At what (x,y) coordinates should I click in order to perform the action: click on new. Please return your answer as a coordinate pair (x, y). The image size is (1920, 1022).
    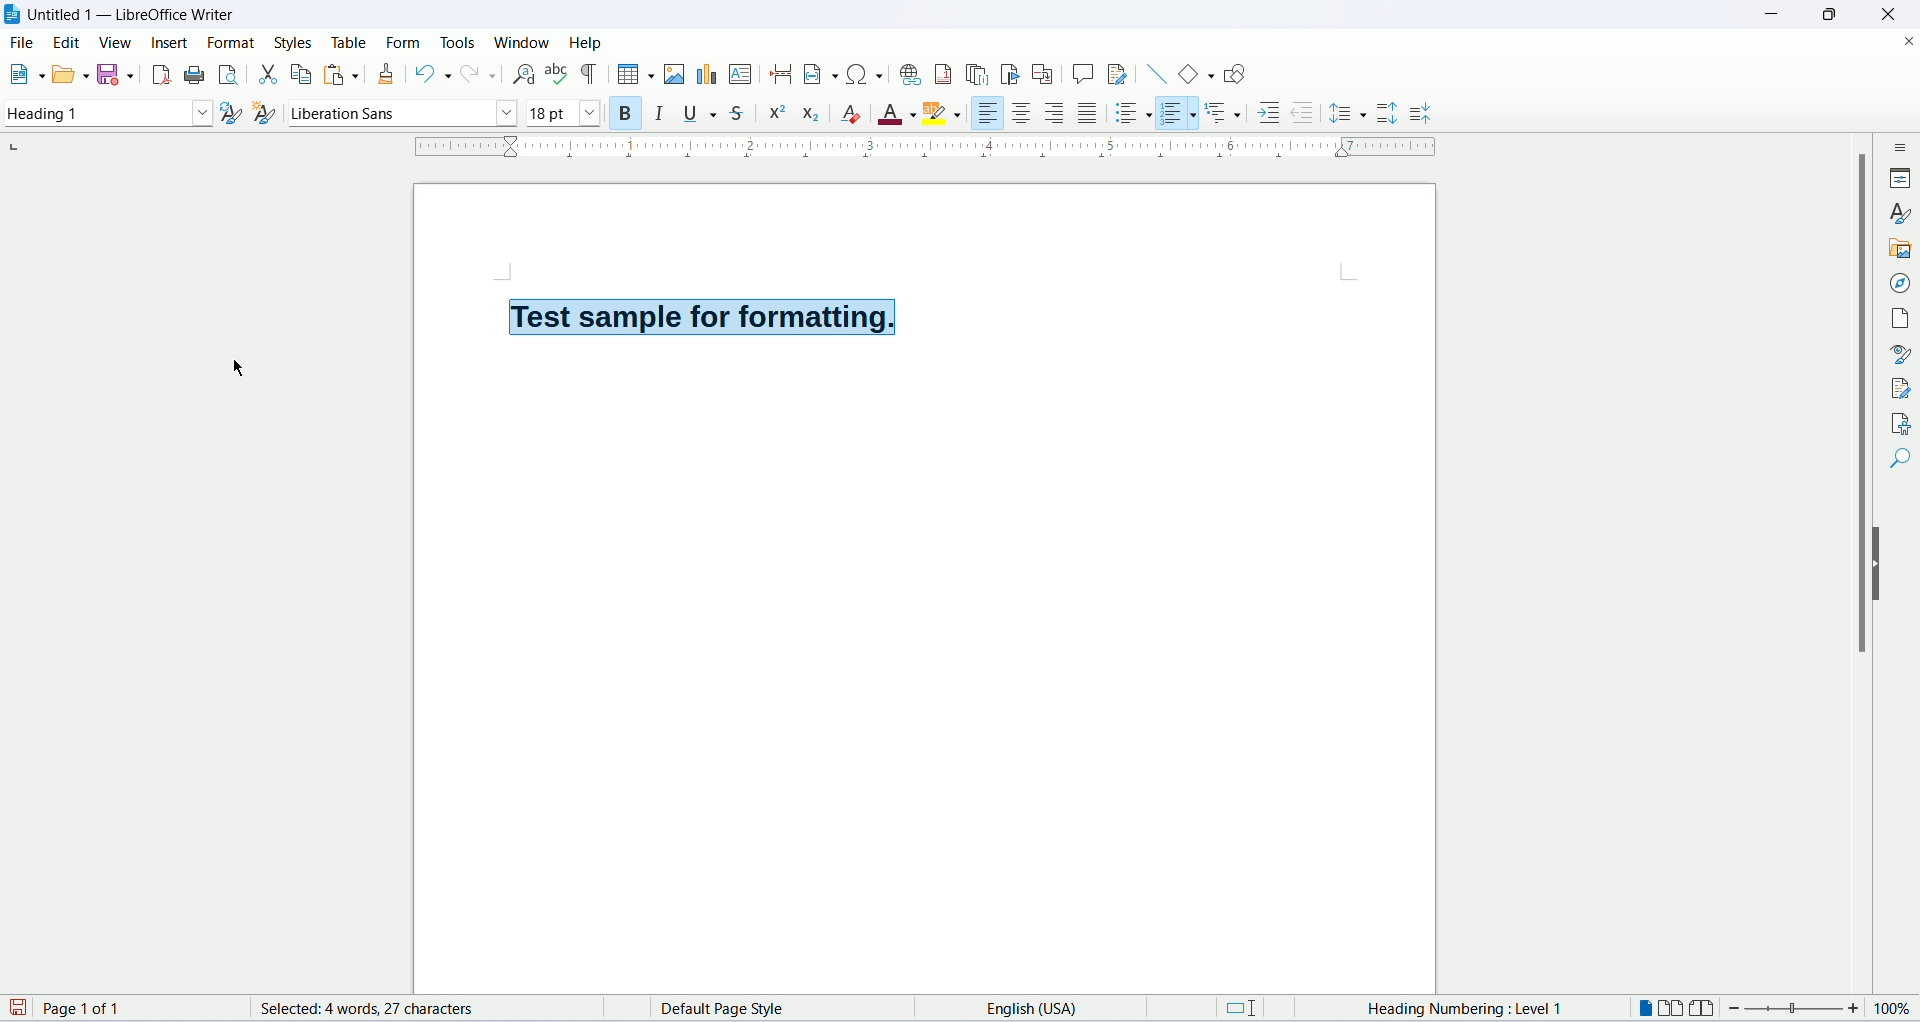
    Looking at the image, I should click on (25, 77).